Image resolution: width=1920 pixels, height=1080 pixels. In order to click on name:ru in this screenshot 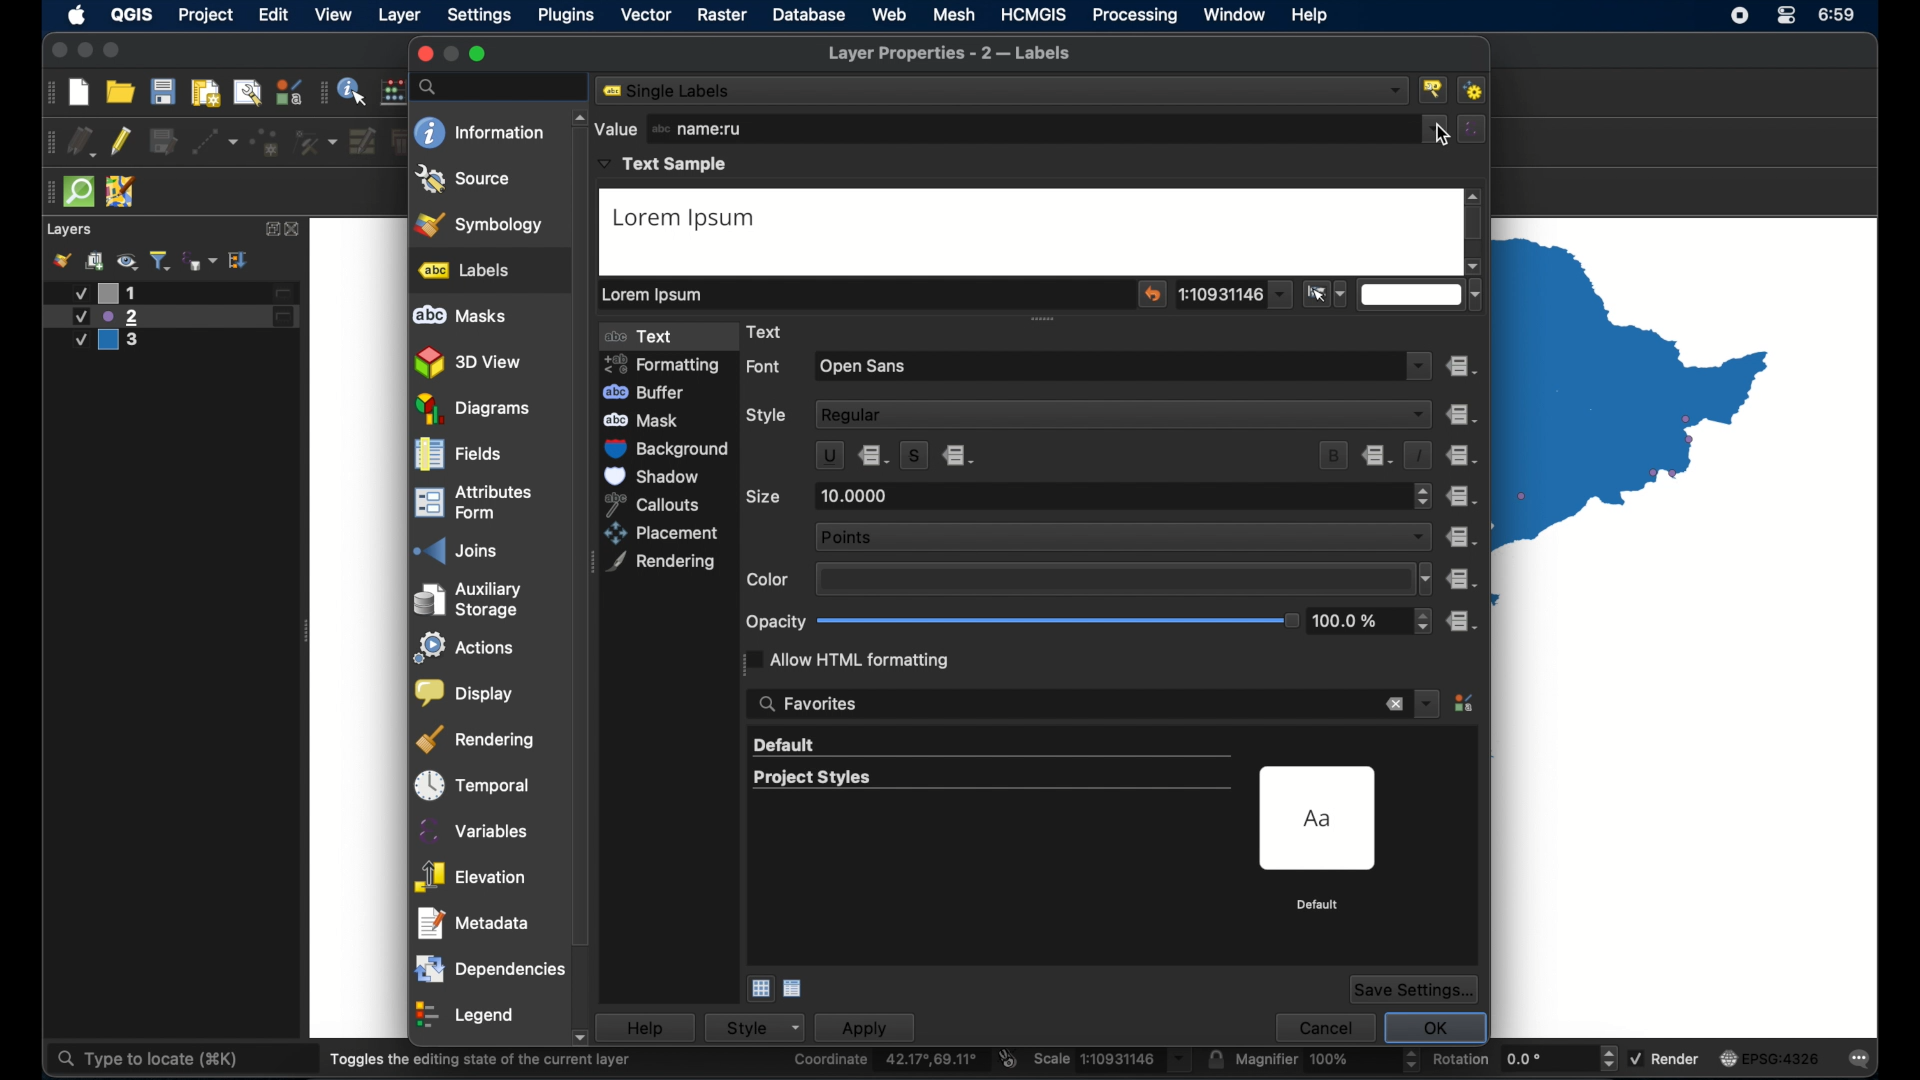, I will do `click(698, 129)`.